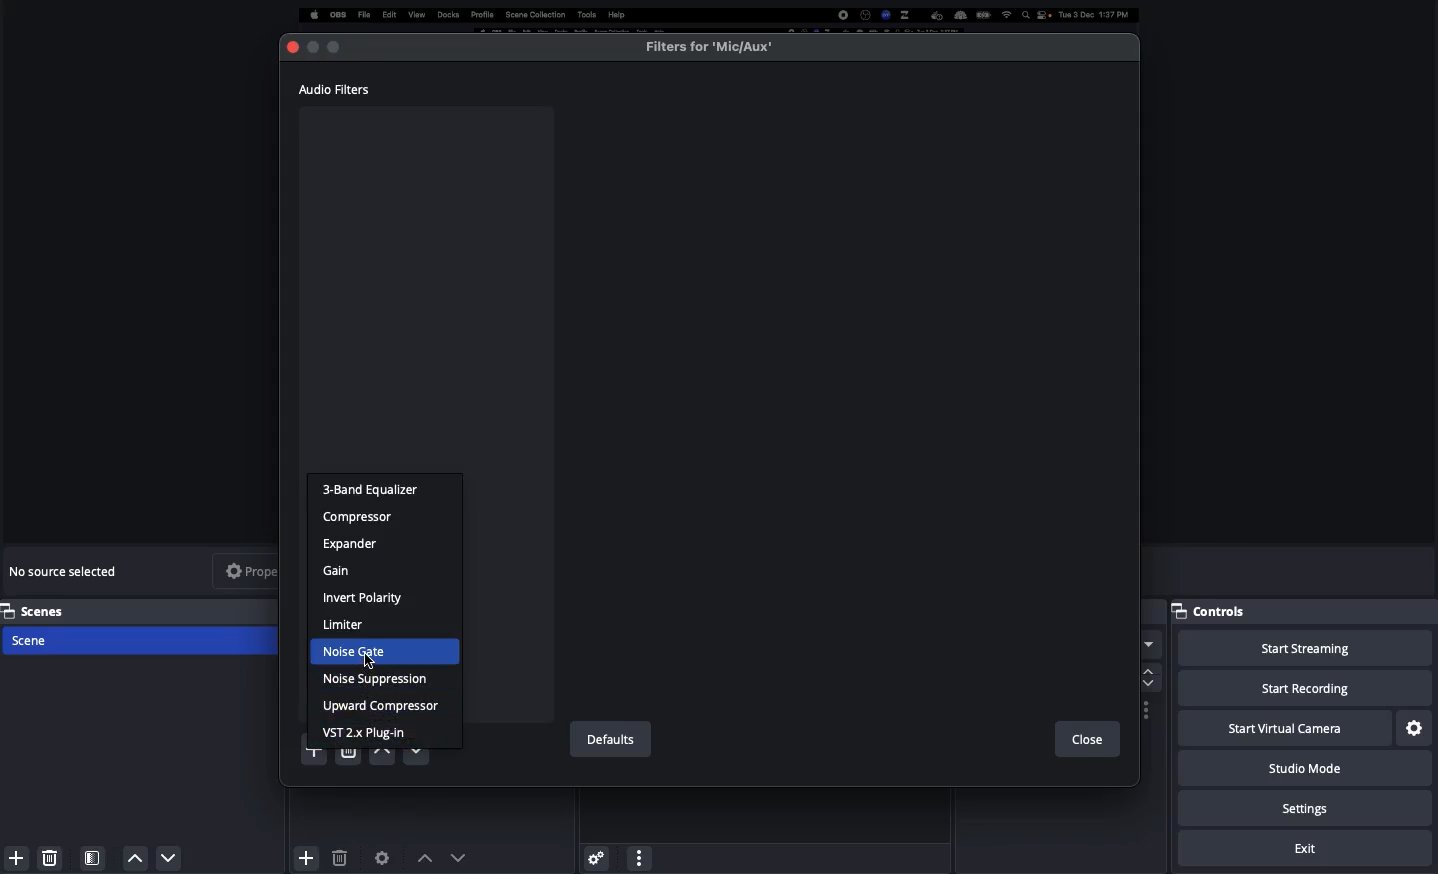 This screenshot has height=874, width=1438. Describe the element at coordinates (595, 854) in the screenshot. I see `Settings` at that location.